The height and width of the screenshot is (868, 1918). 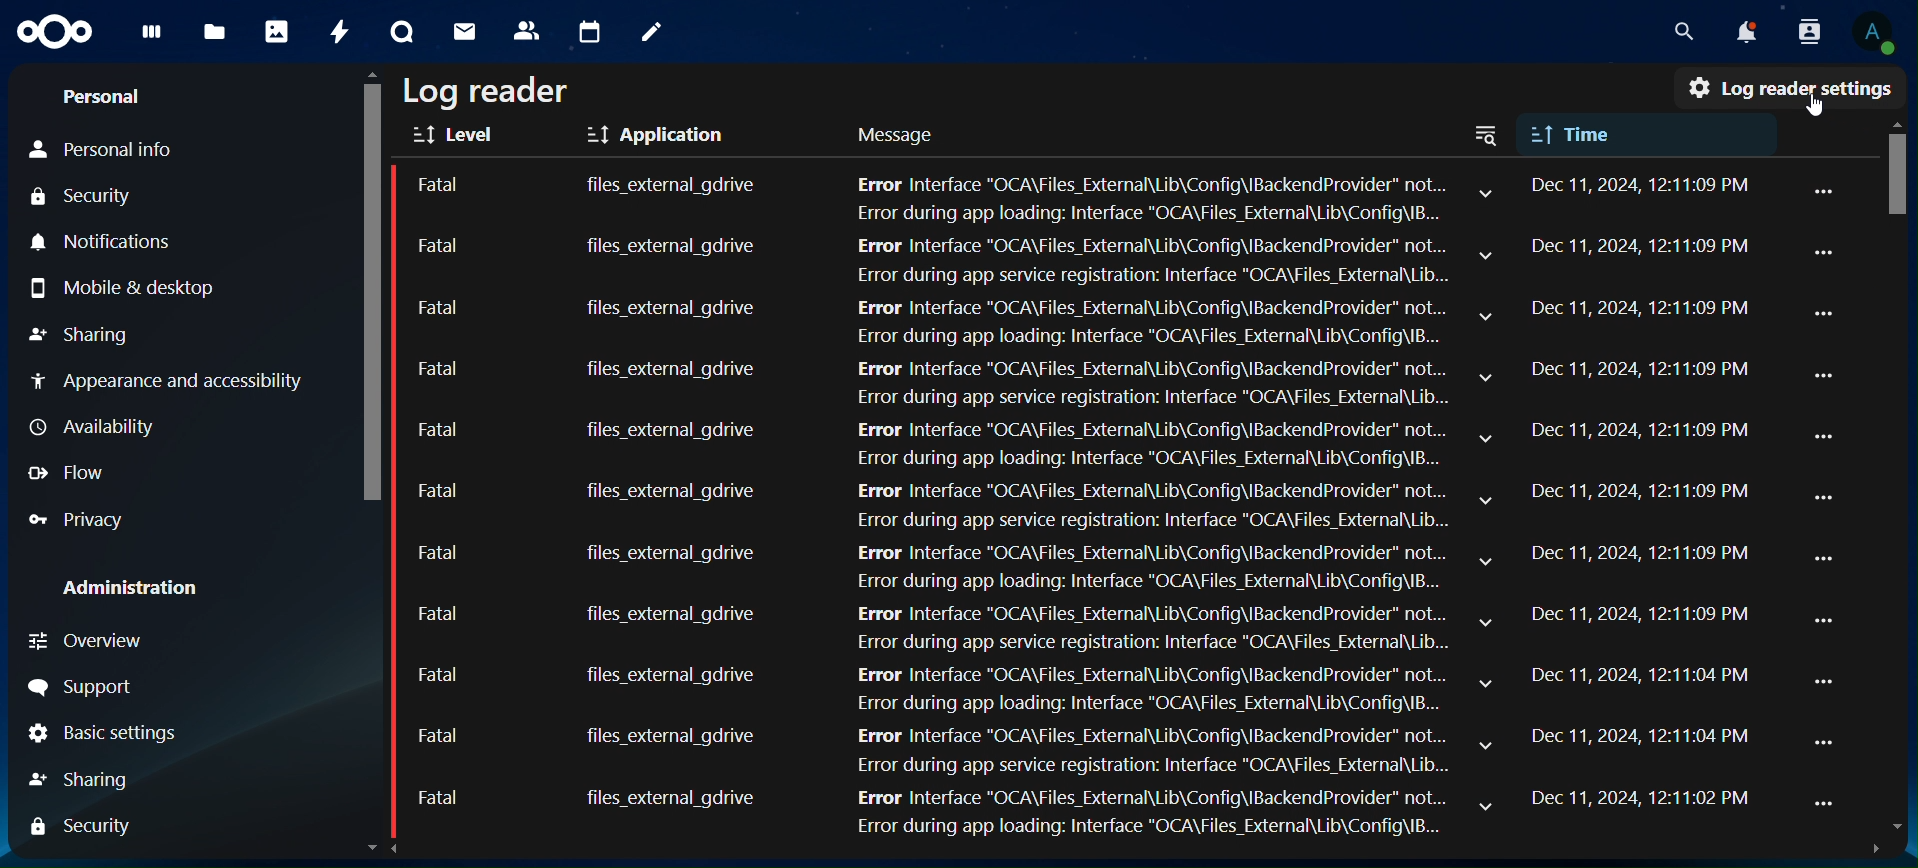 What do you see at coordinates (1790, 87) in the screenshot?
I see `log reader settings` at bounding box center [1790, 87].